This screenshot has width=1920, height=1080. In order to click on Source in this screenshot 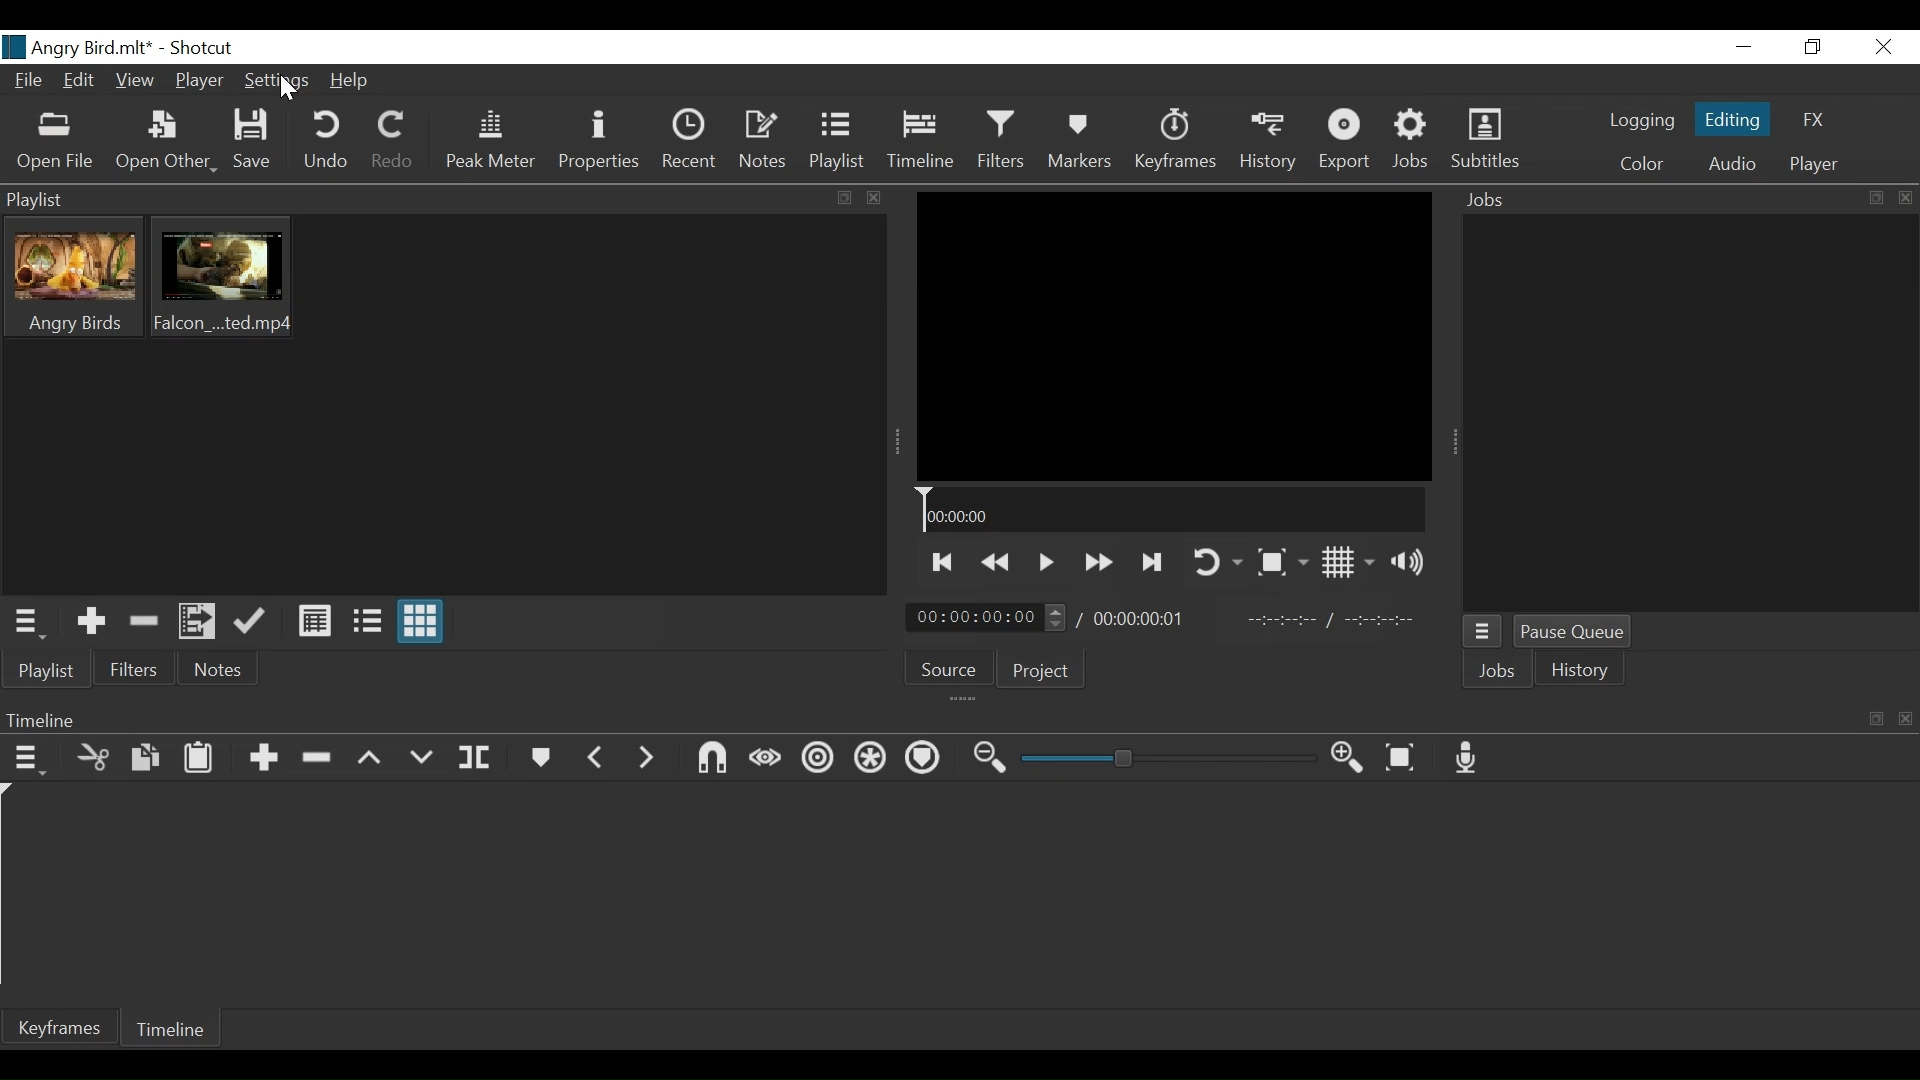, I will do `click(951, 669)`.